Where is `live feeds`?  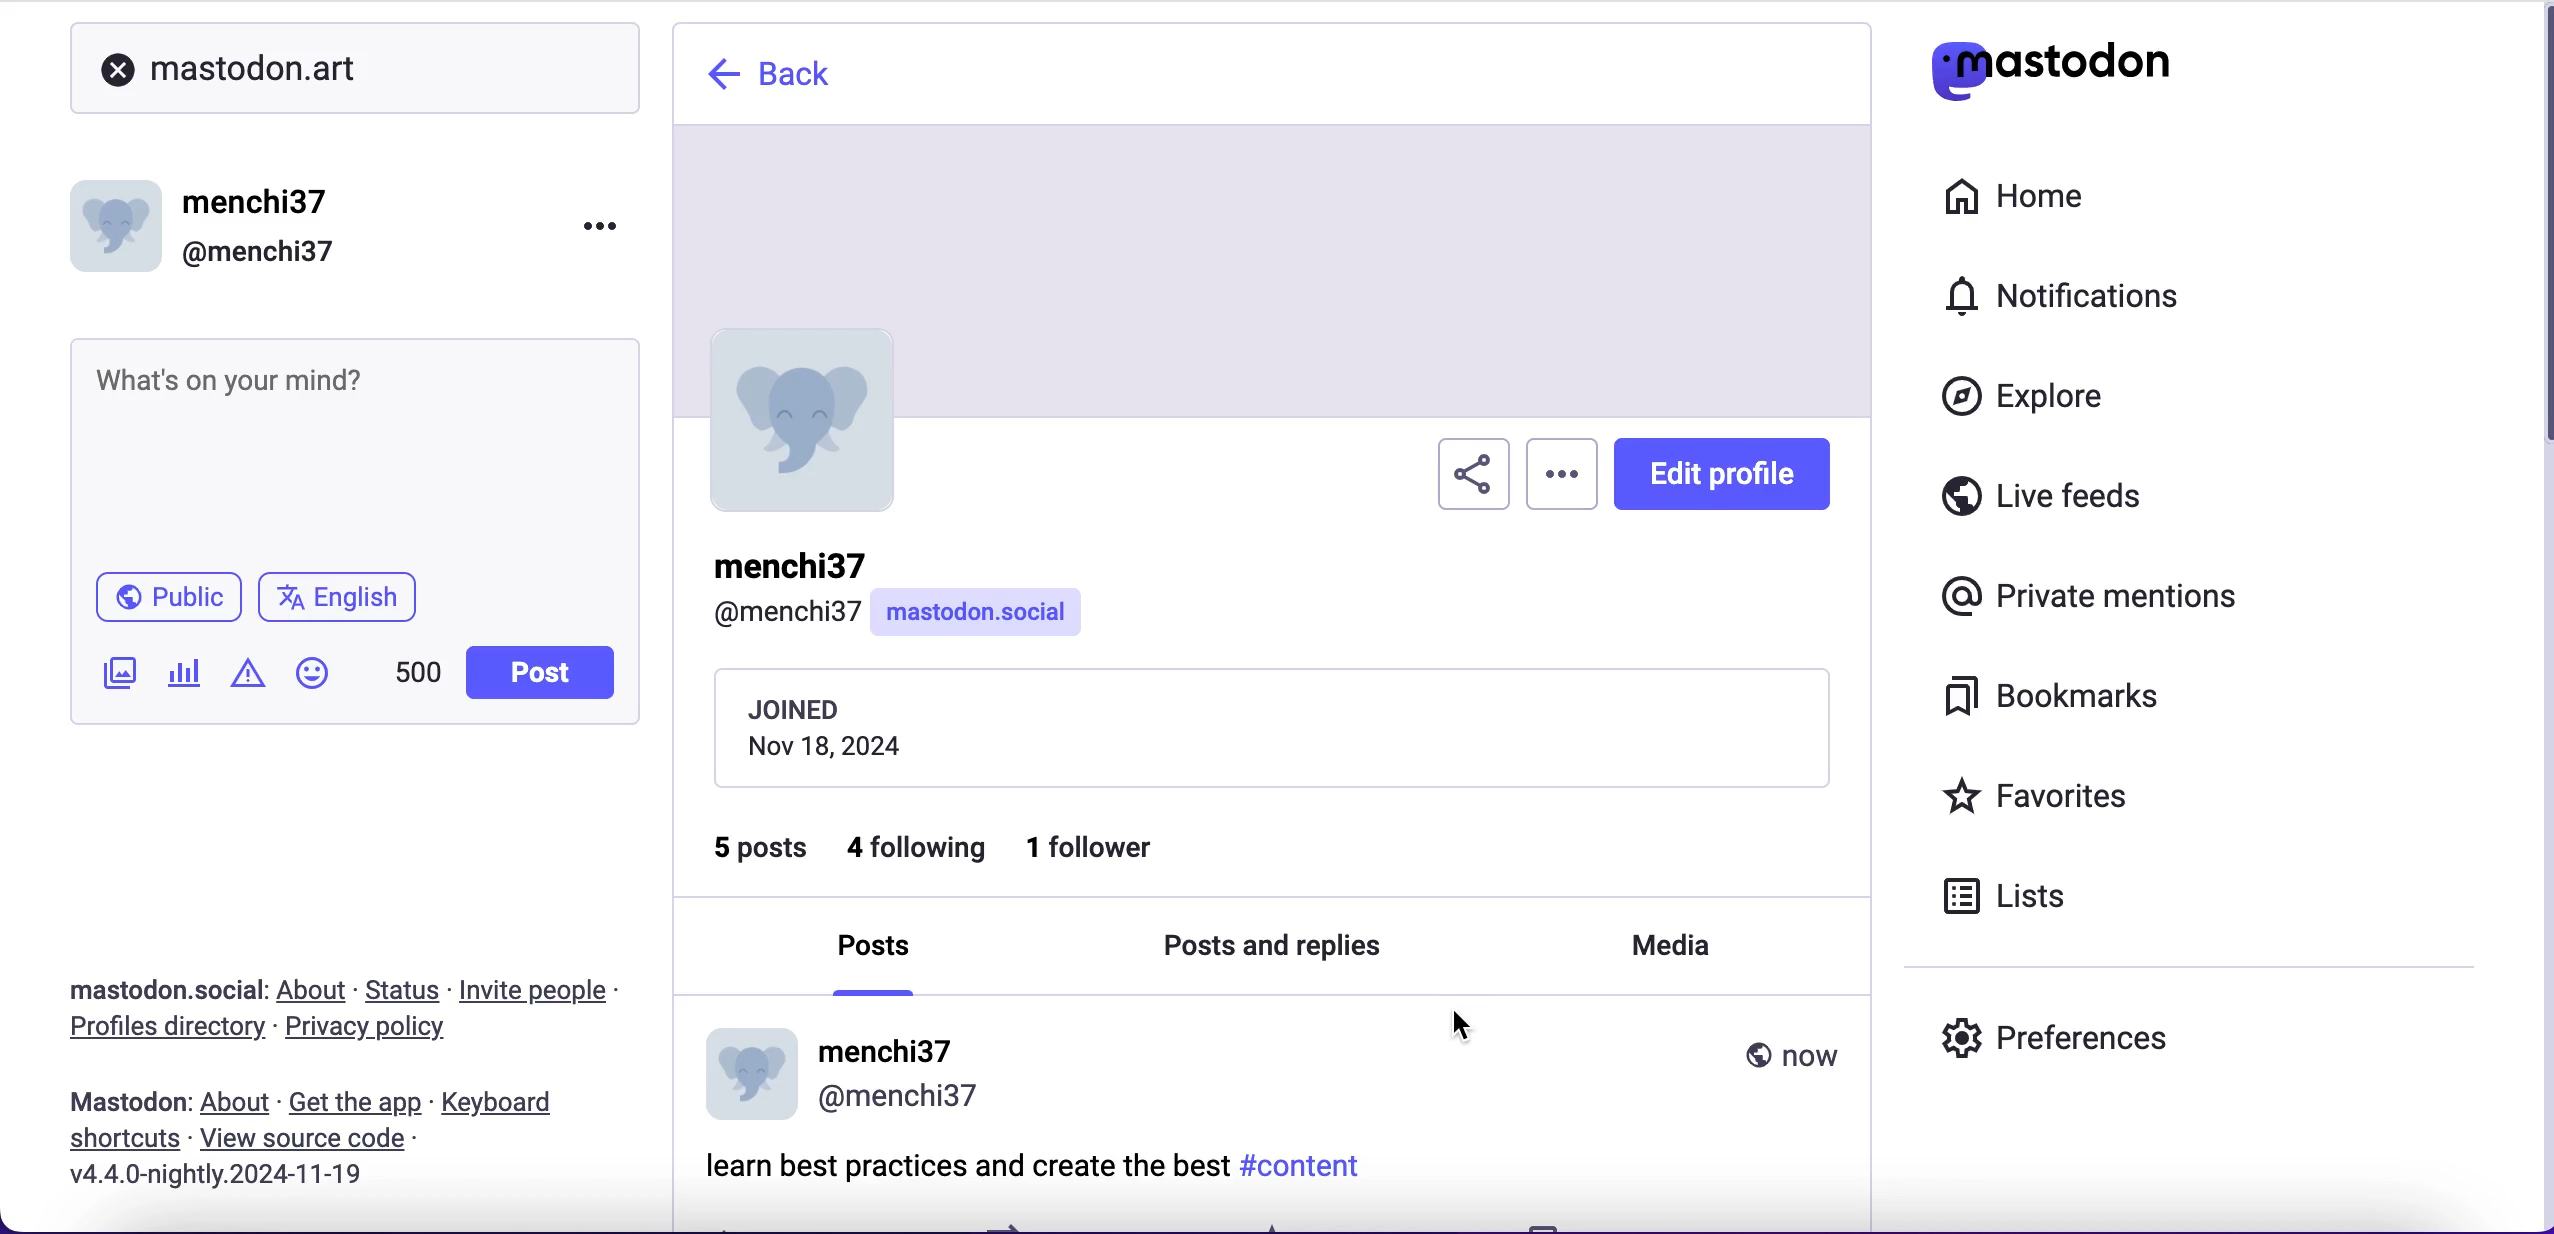
live feeds is located at coordinates (2112, 497).